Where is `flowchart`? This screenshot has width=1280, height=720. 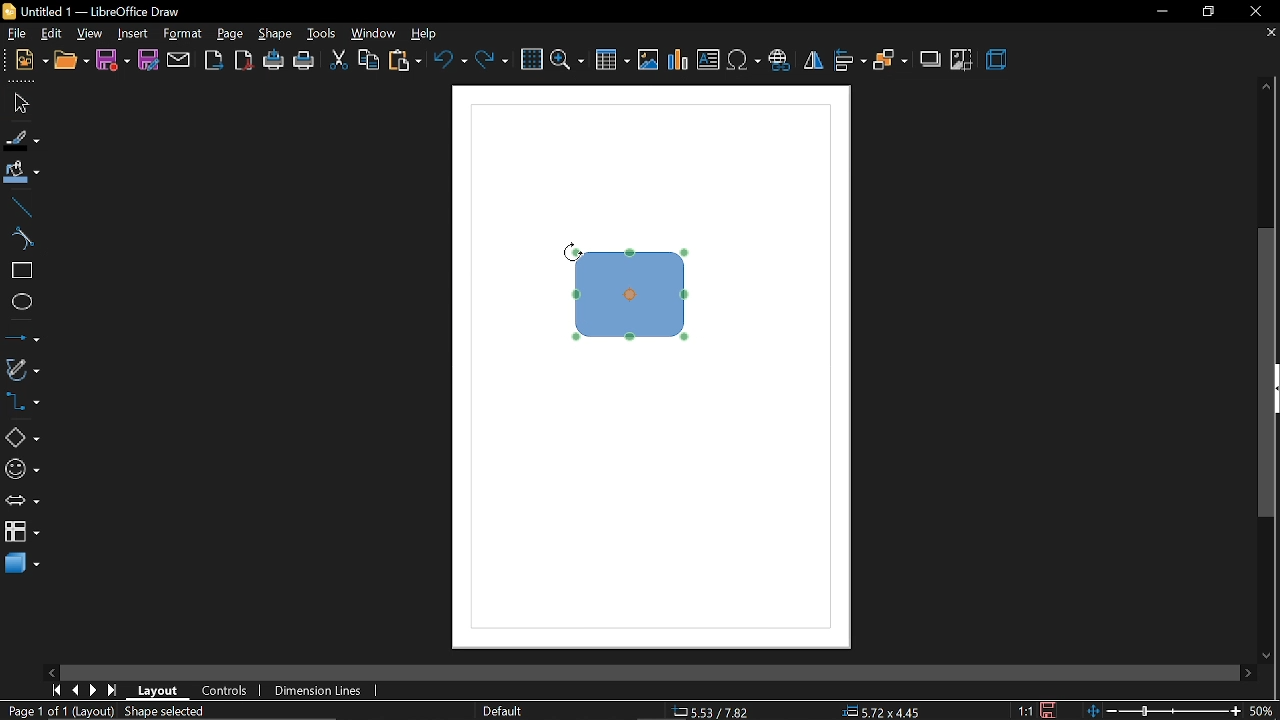 flowchart is located at coordinates (22, 532).